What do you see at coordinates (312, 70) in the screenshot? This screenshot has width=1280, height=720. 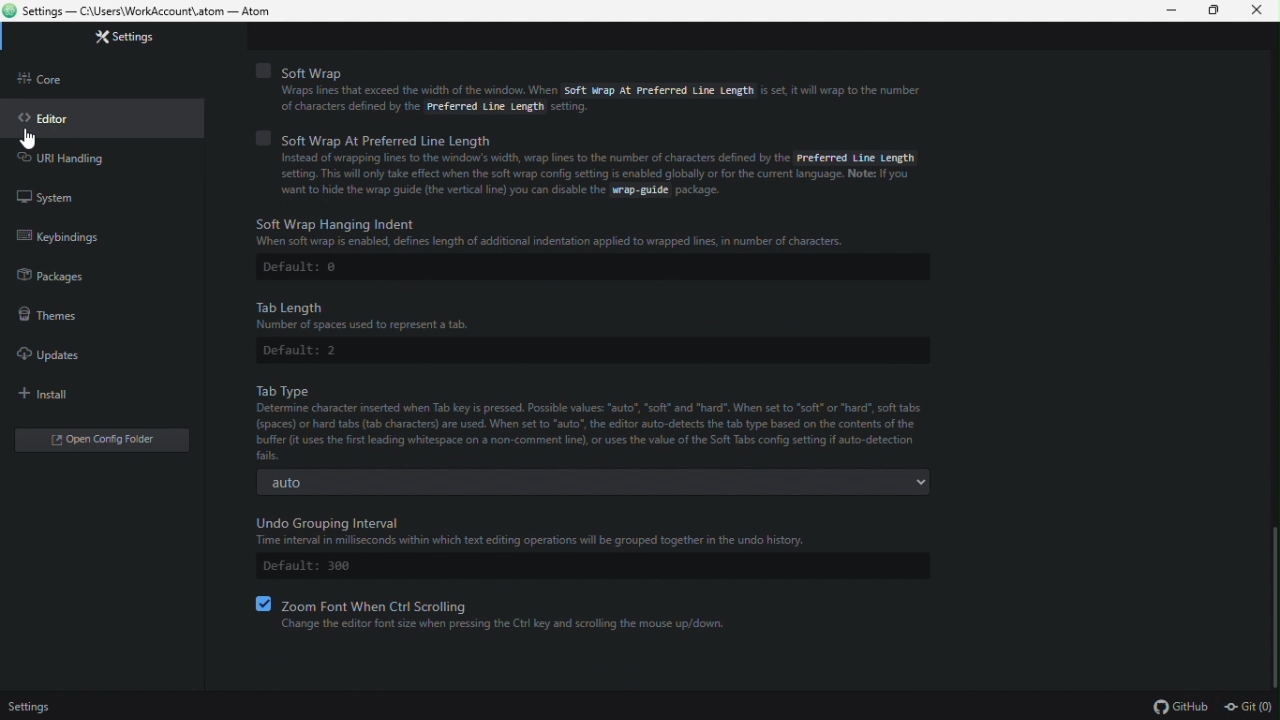 I see `Soft Wrap` at bounding box center [312, 70].